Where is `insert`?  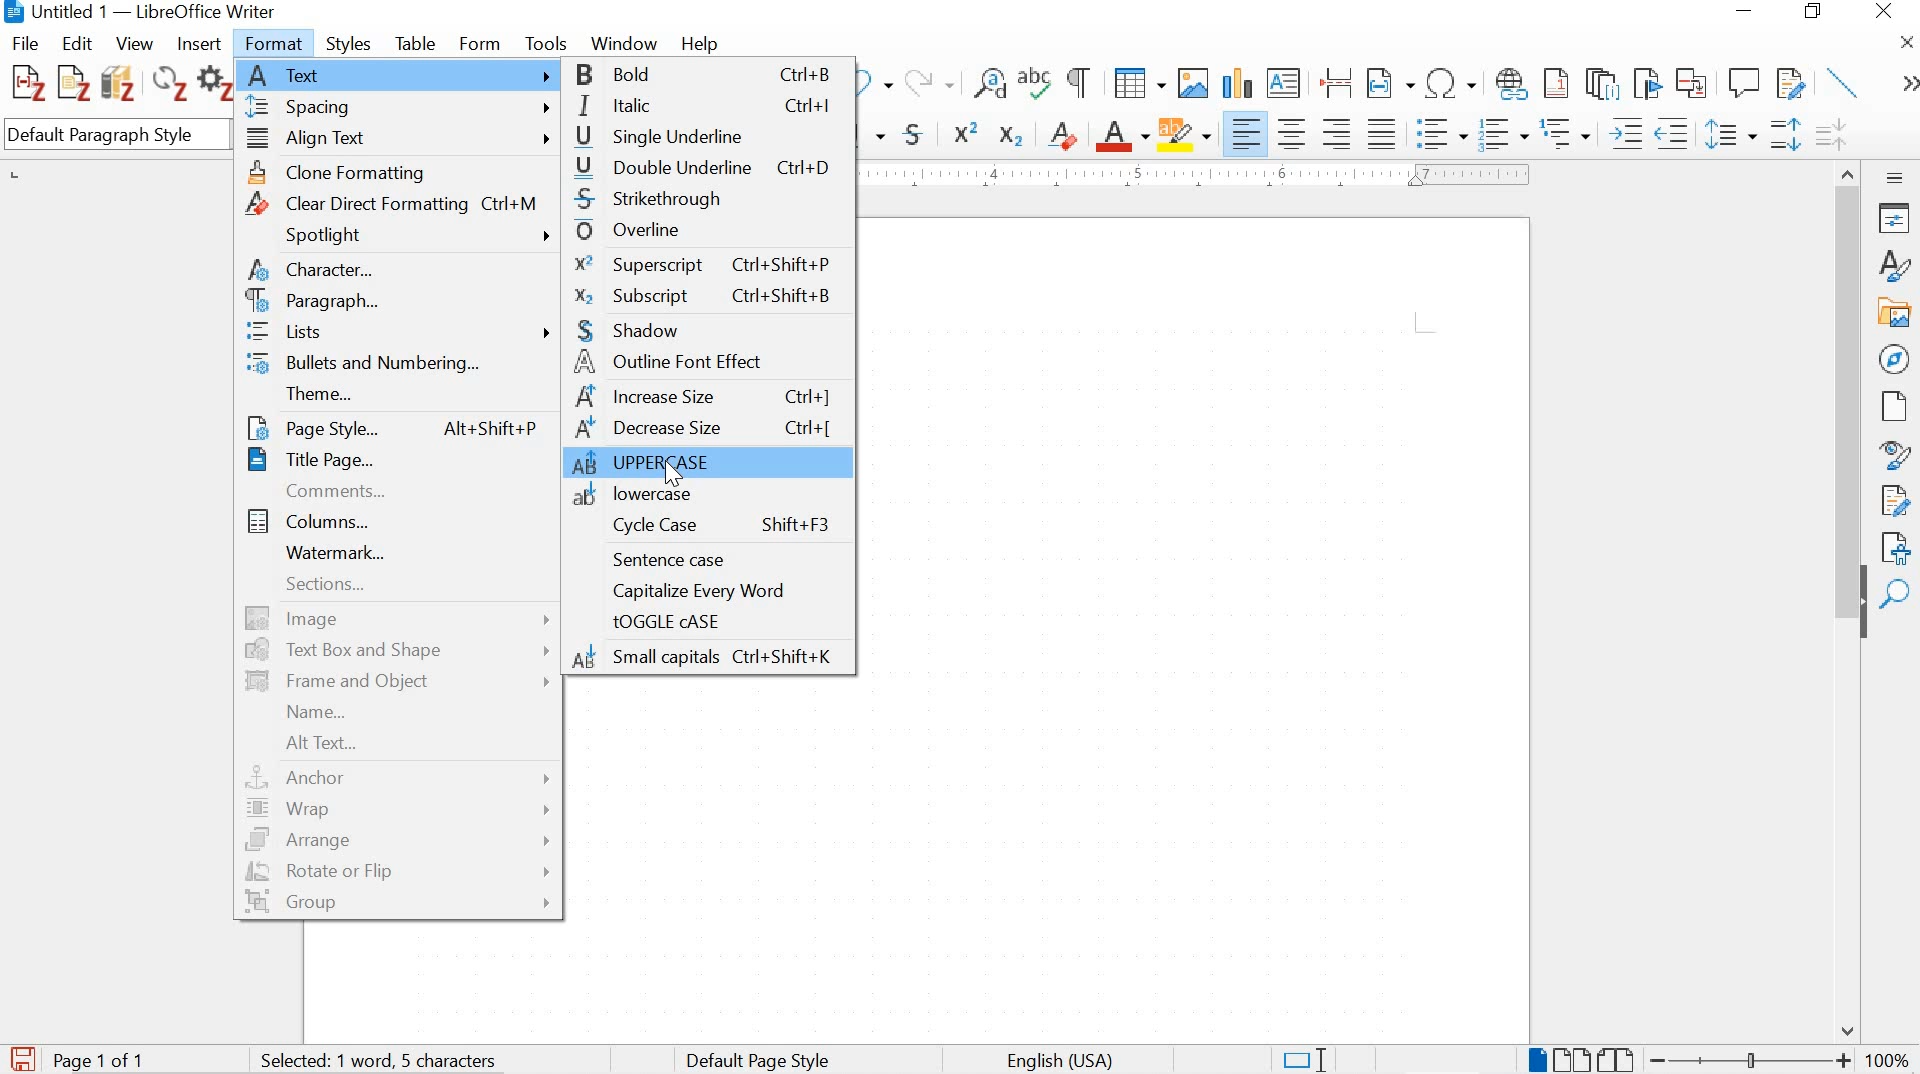
insert is located at coordinates (197, 45).